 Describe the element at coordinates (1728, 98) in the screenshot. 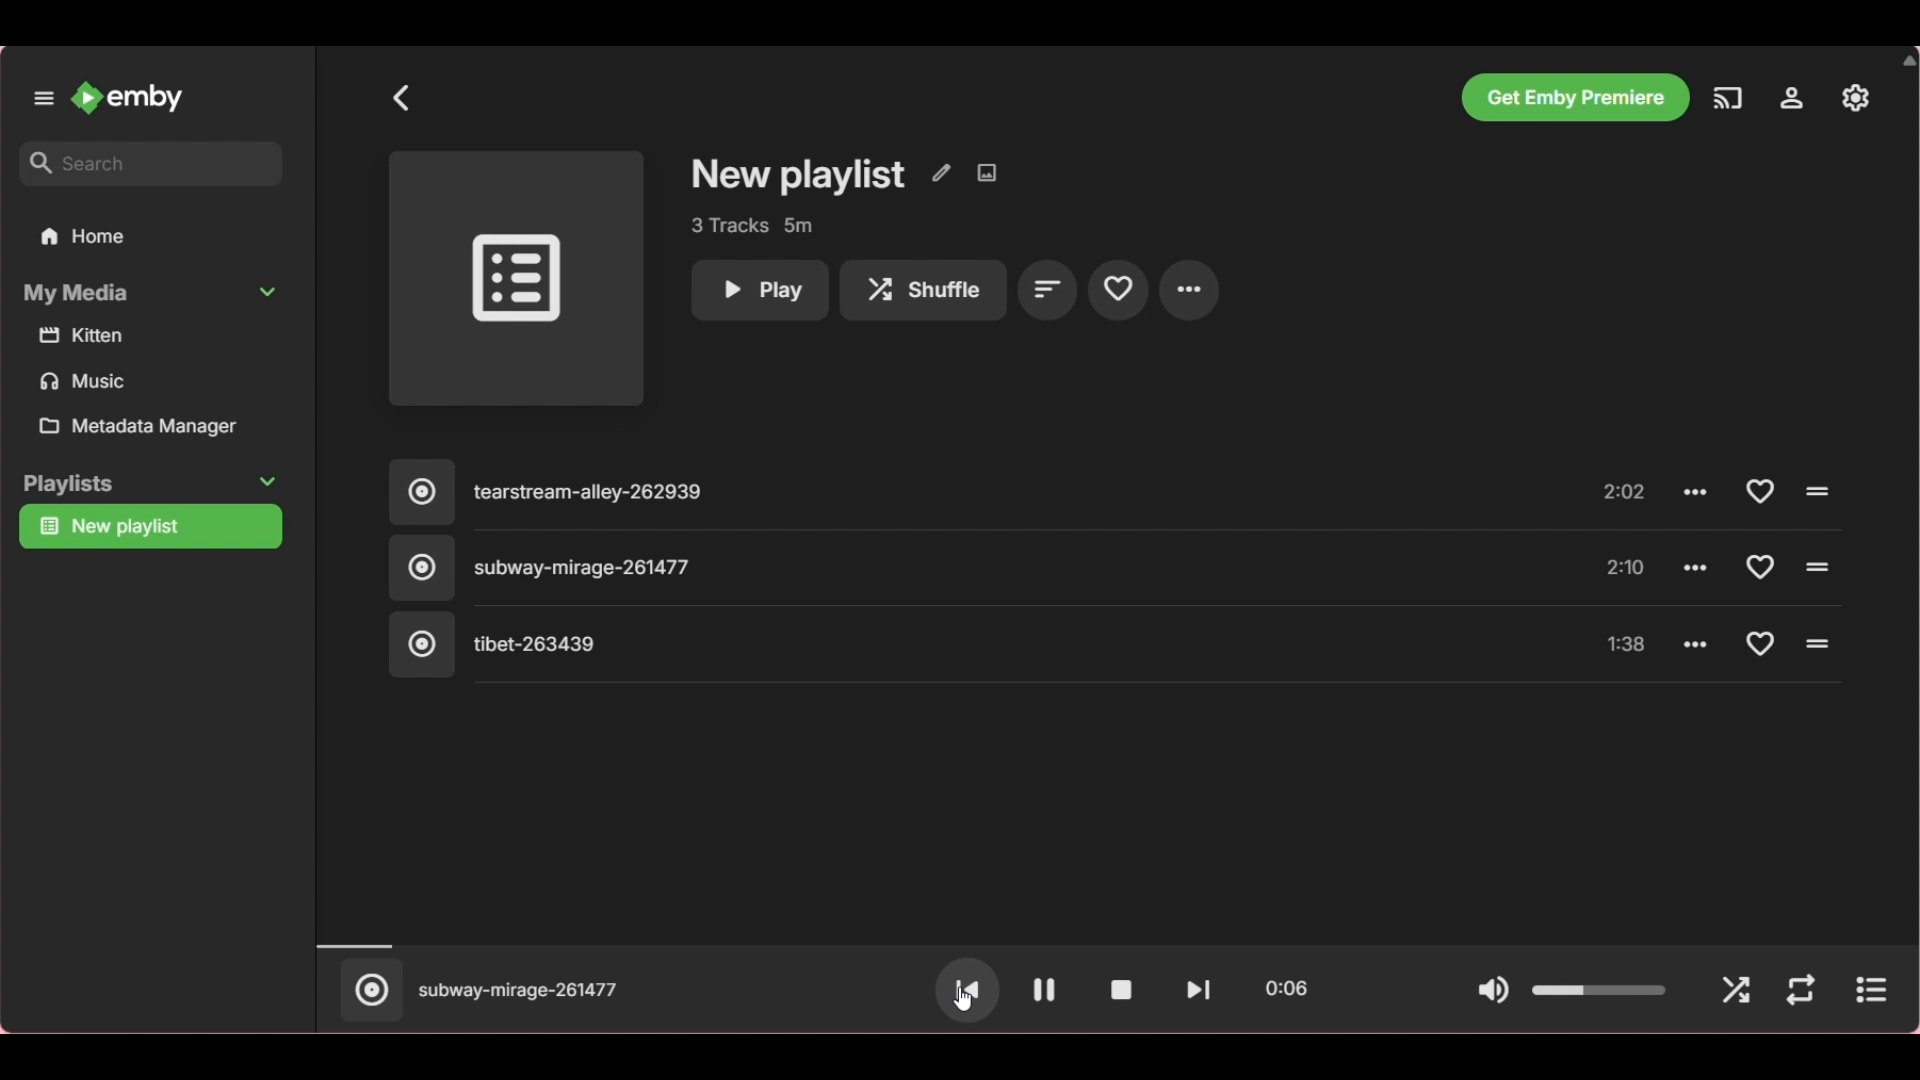

I see `Play on another device` at that location.